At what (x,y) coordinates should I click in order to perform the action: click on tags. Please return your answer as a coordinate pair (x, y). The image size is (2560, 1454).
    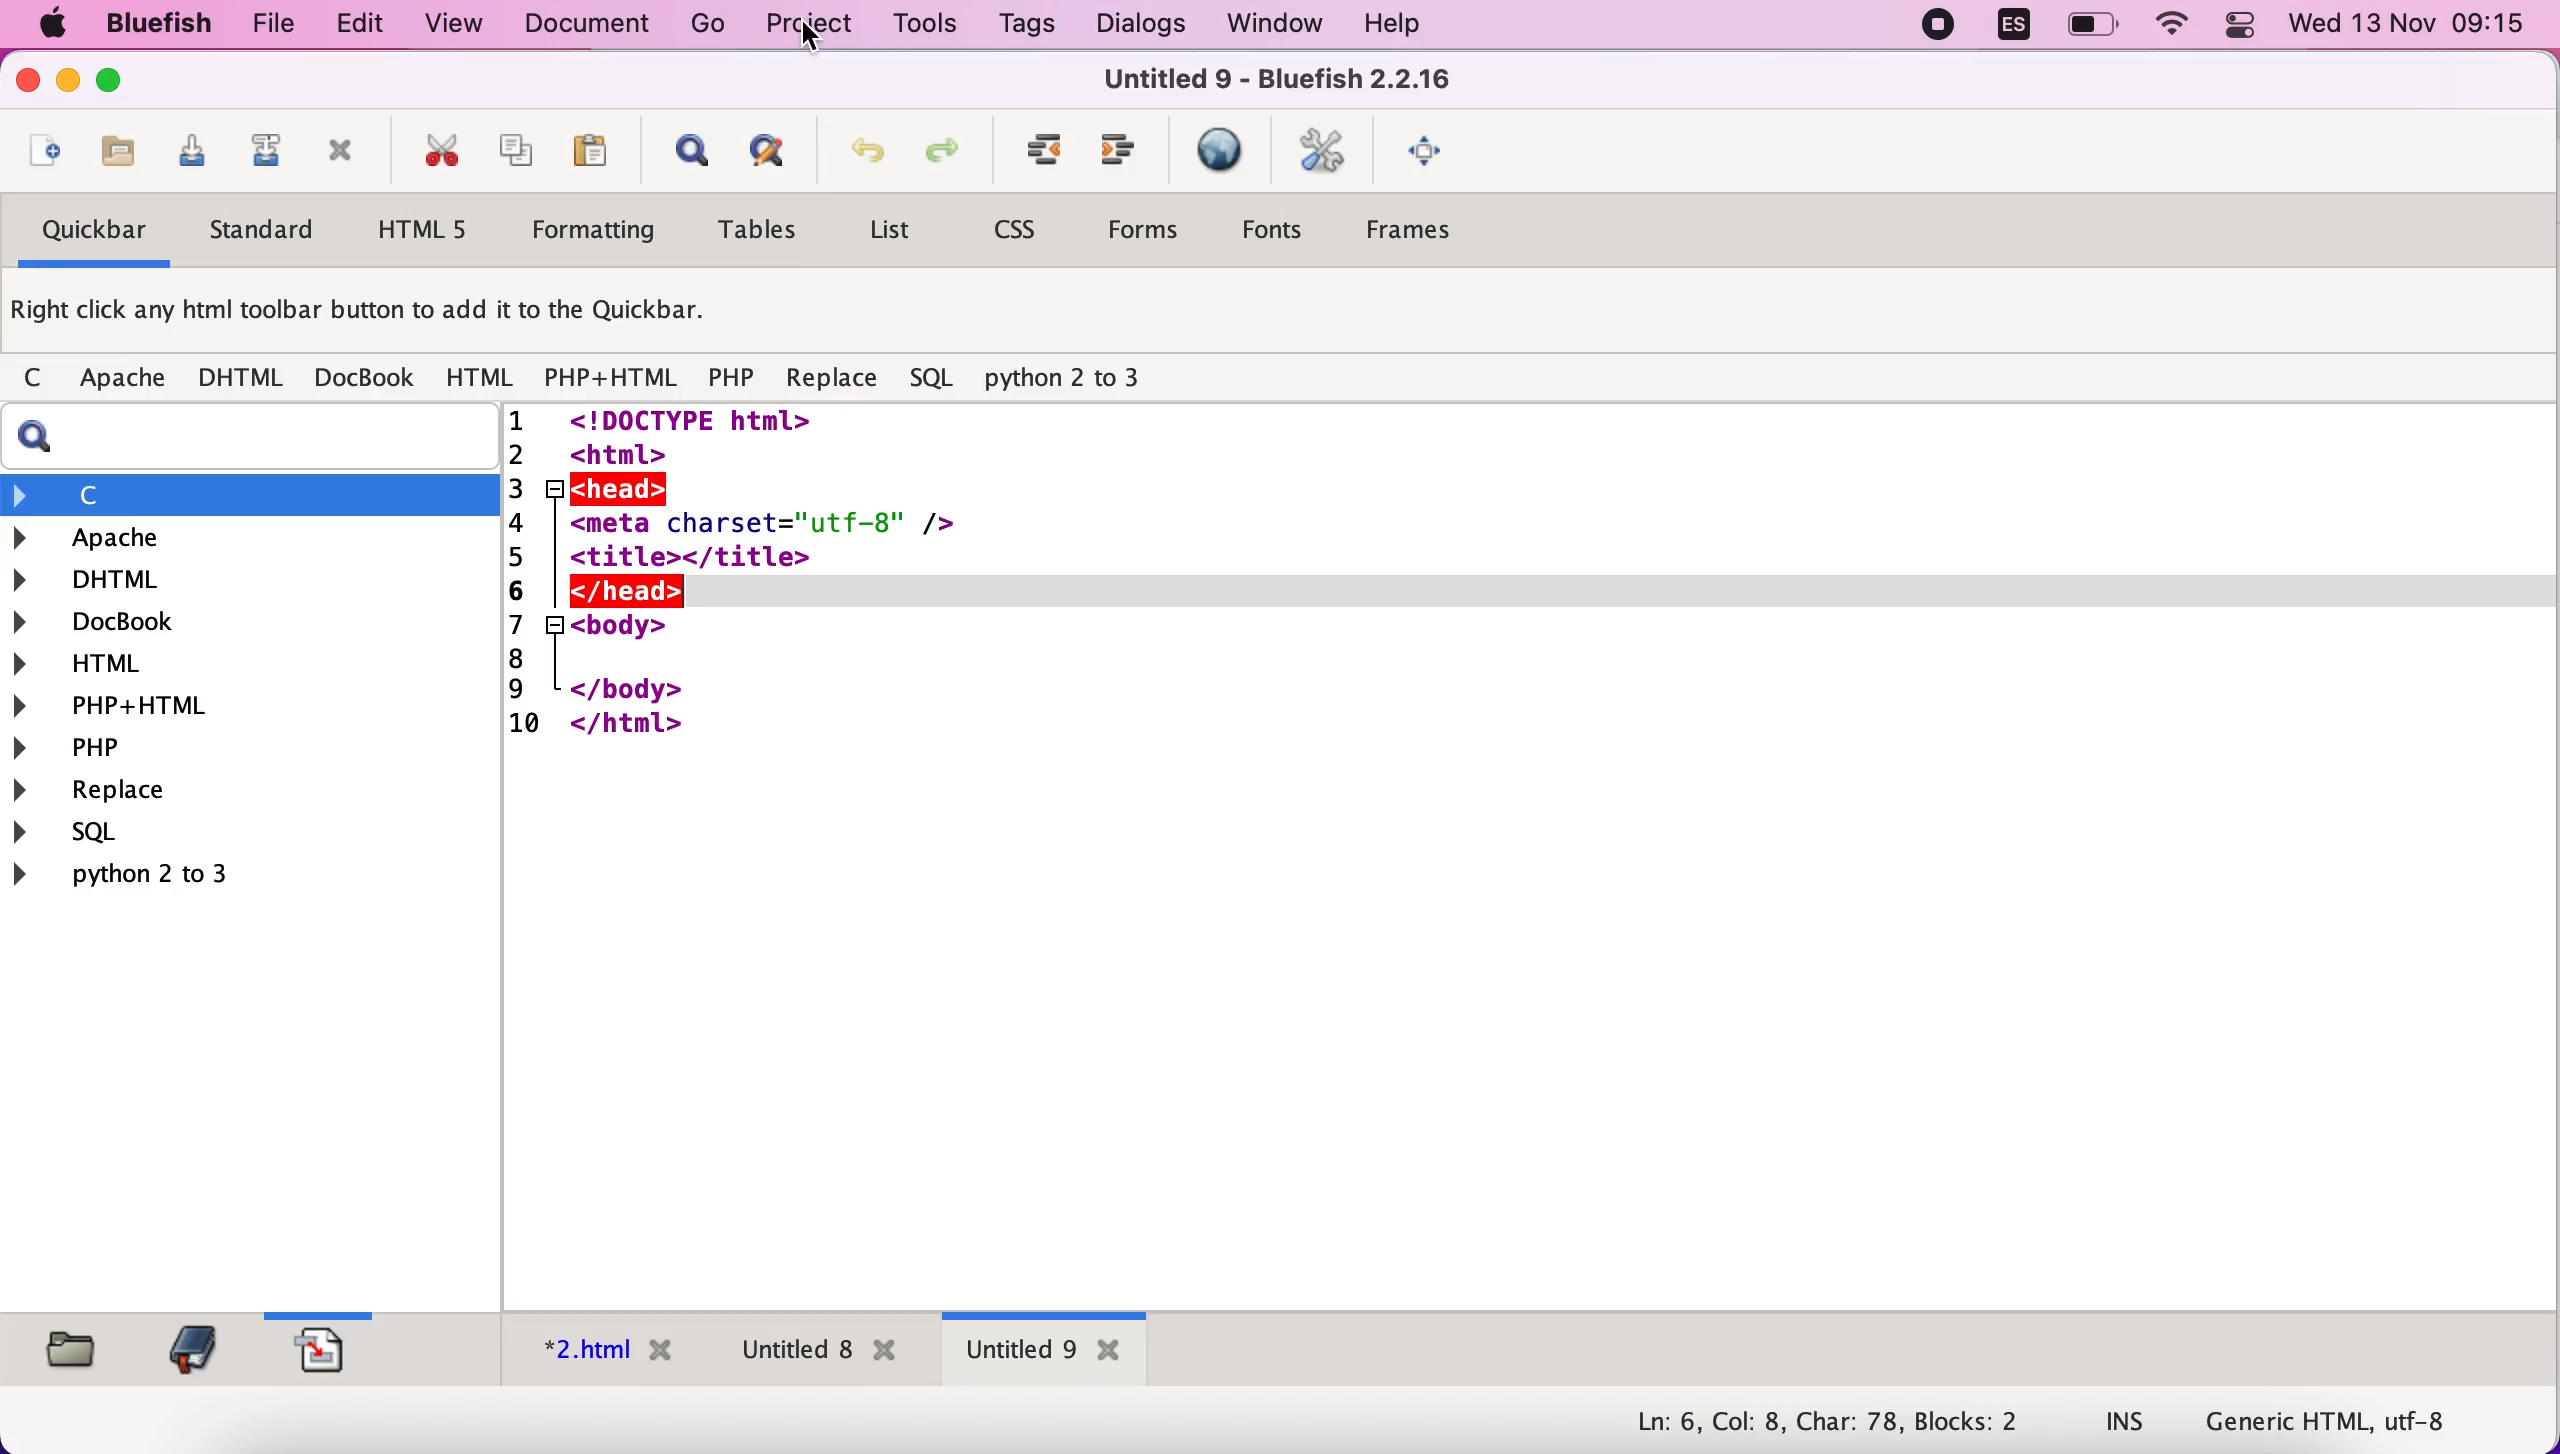
    Looking at the image, I should click on (1026, 28).